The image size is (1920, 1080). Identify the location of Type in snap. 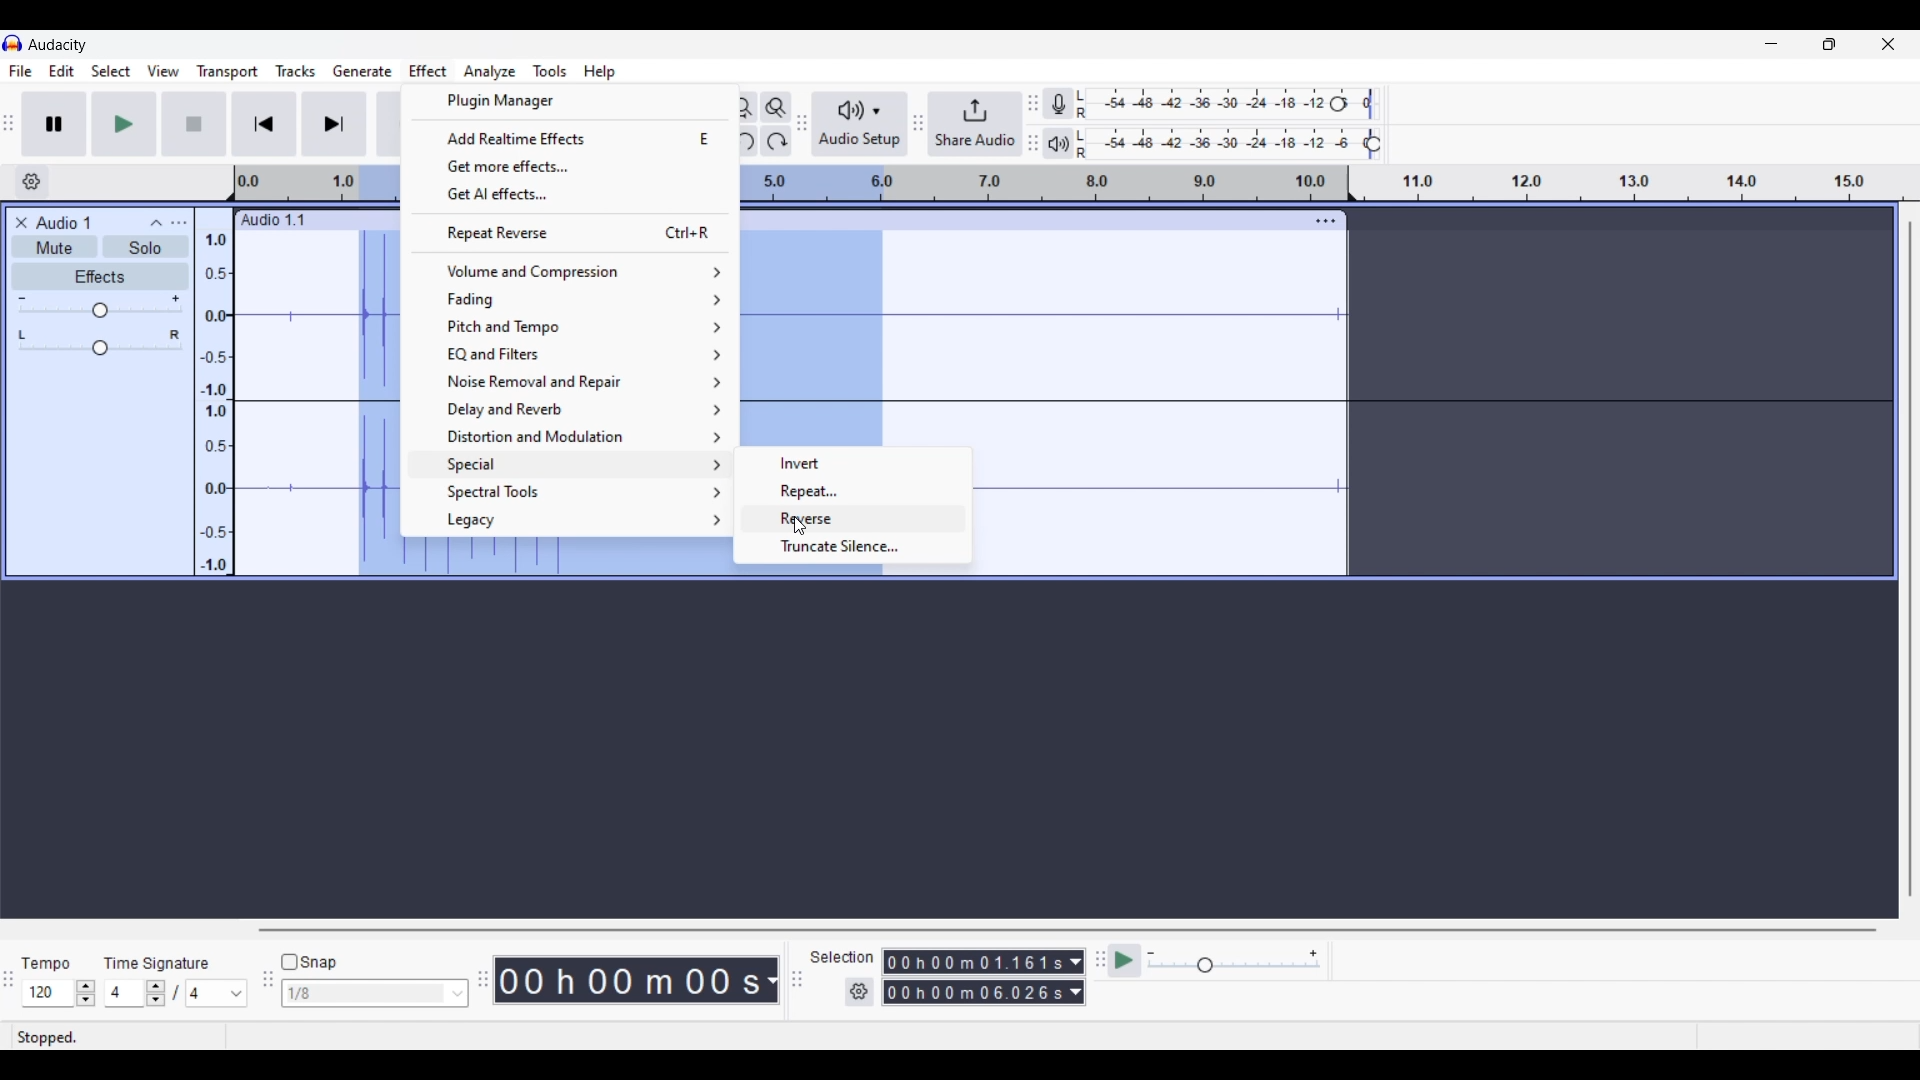
(365, 994).